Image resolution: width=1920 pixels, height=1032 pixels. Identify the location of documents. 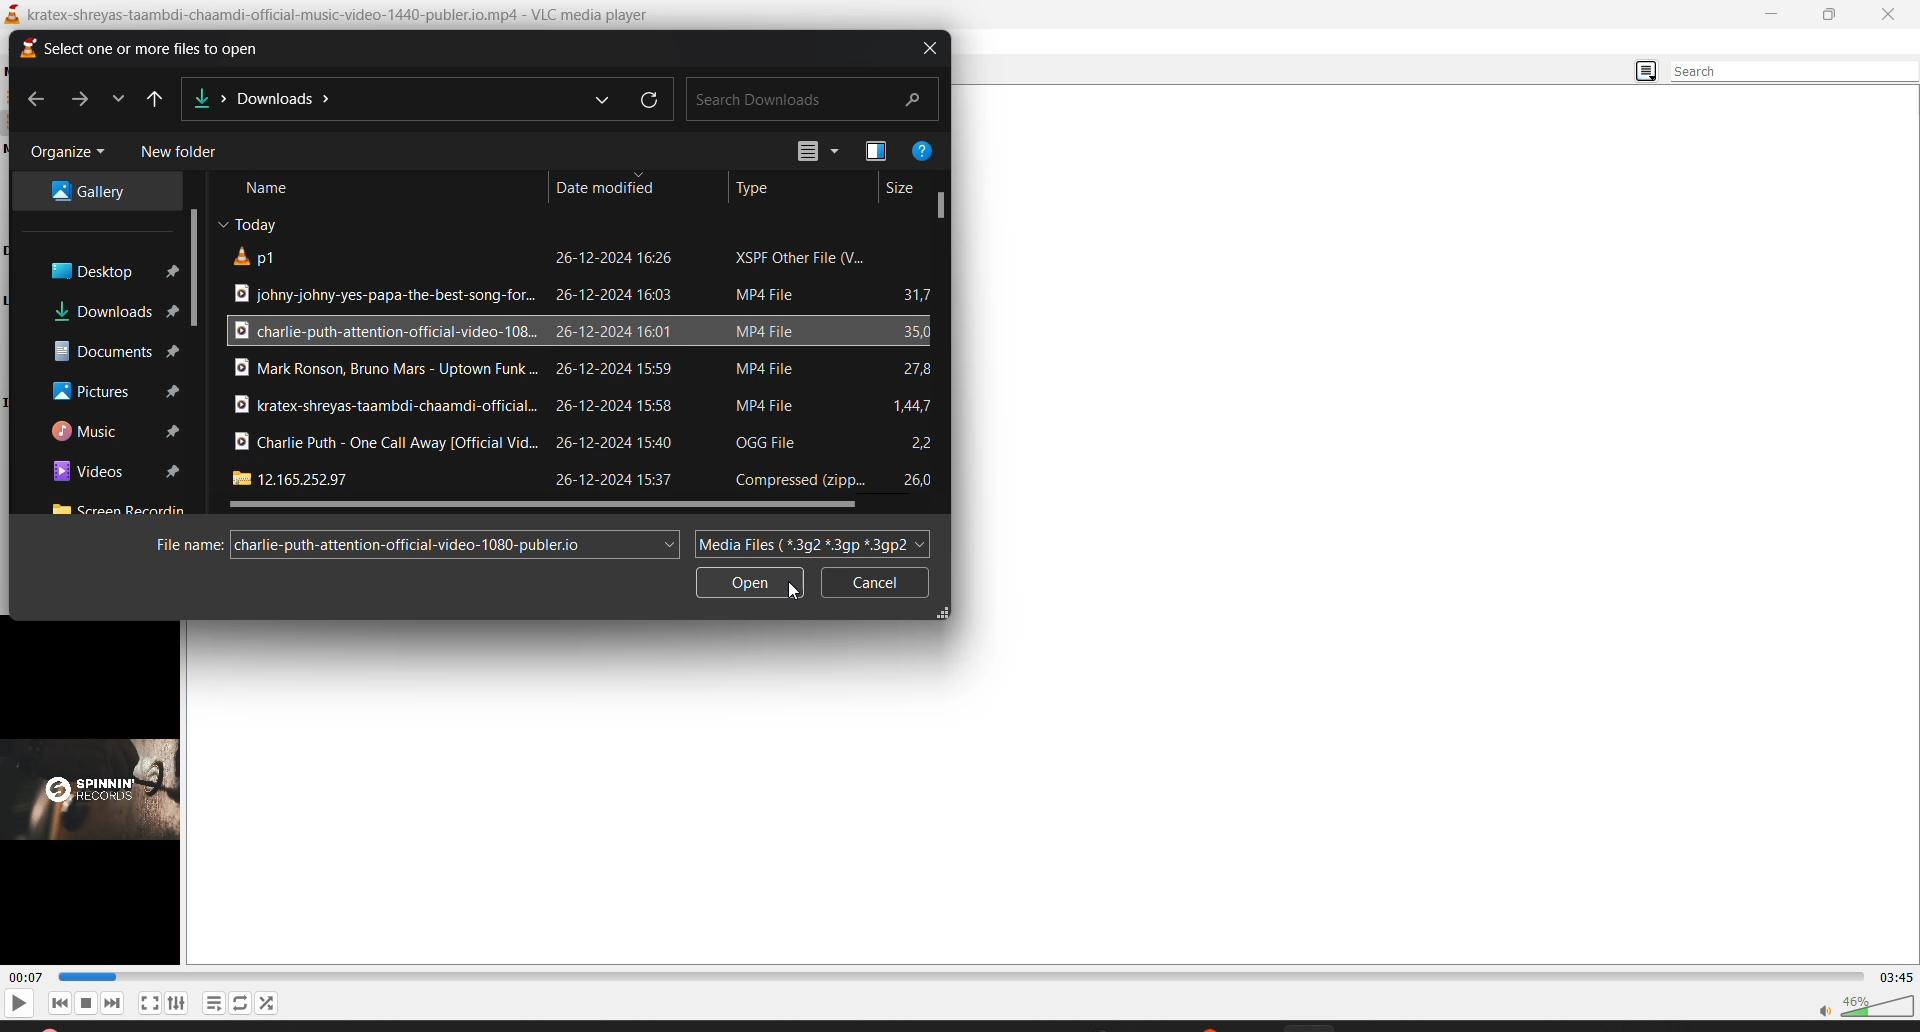
(113, 354).